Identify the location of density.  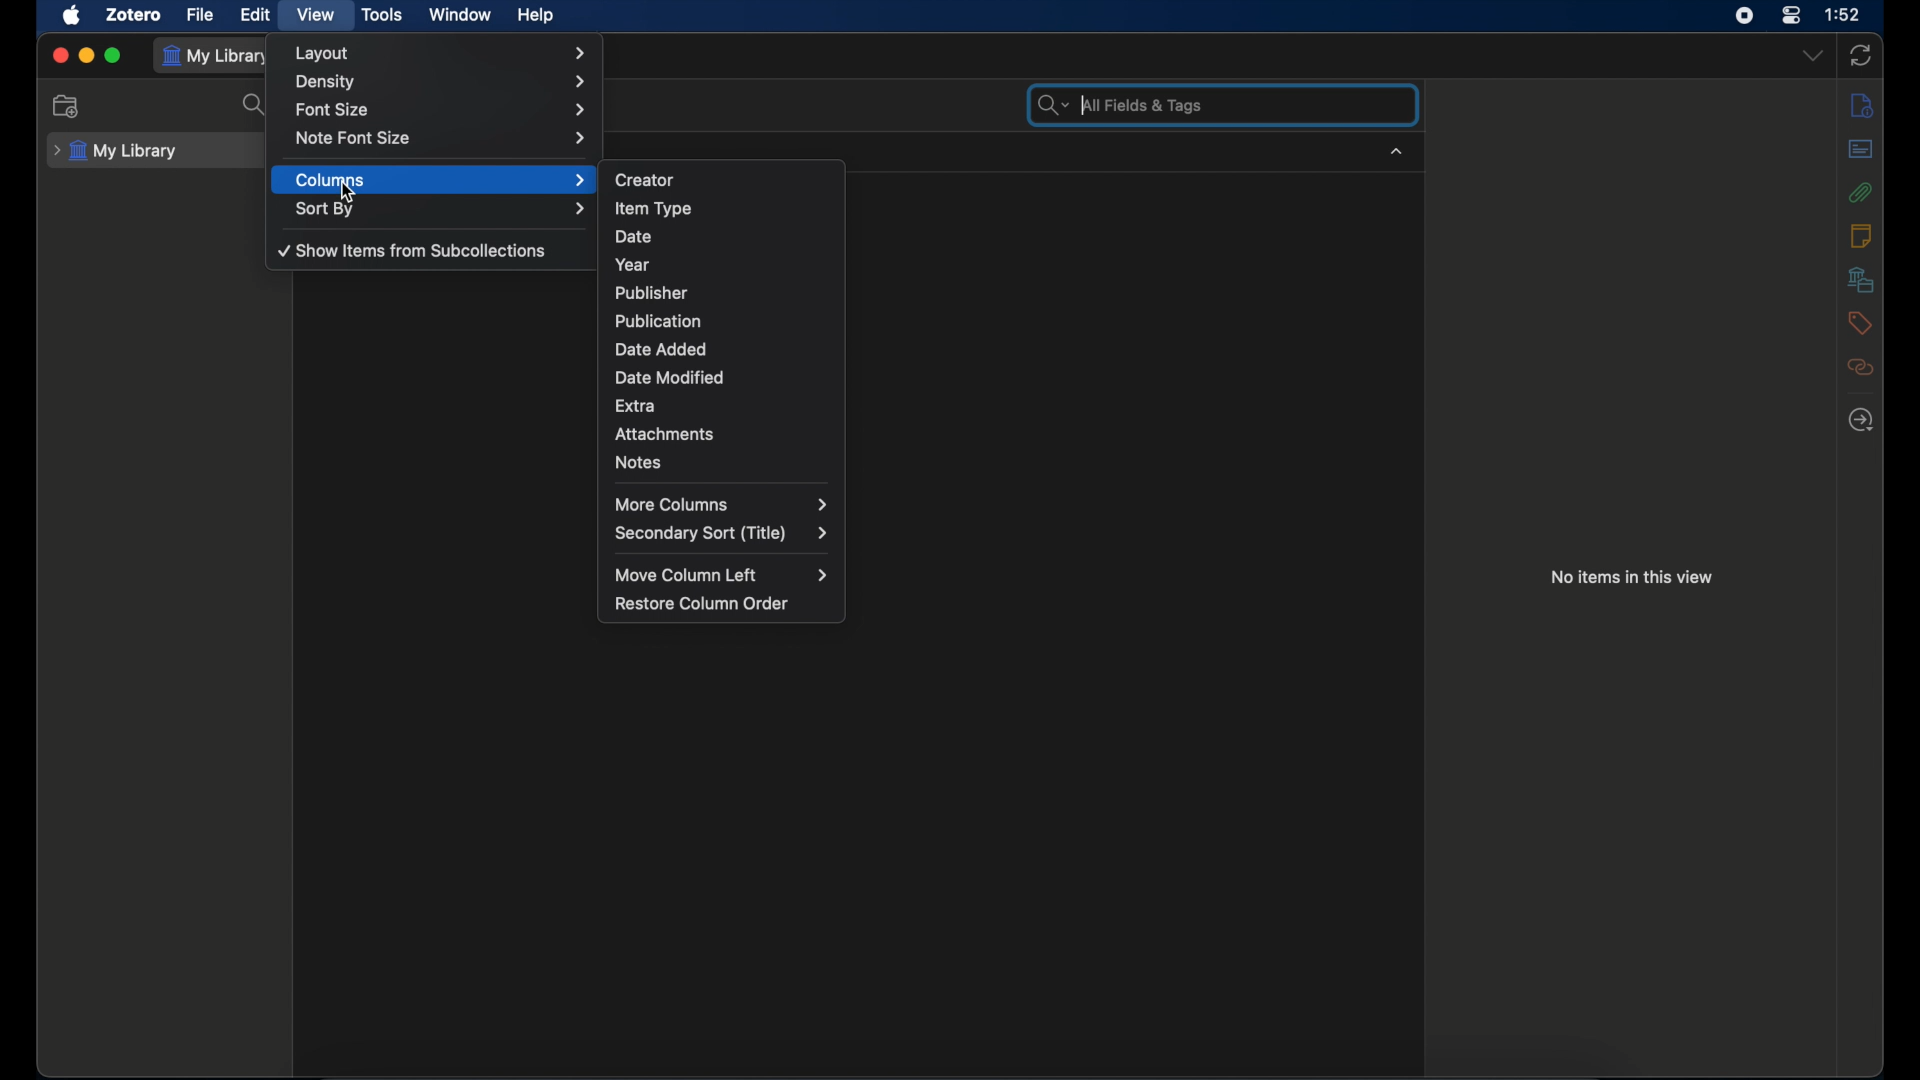
(442, 83).